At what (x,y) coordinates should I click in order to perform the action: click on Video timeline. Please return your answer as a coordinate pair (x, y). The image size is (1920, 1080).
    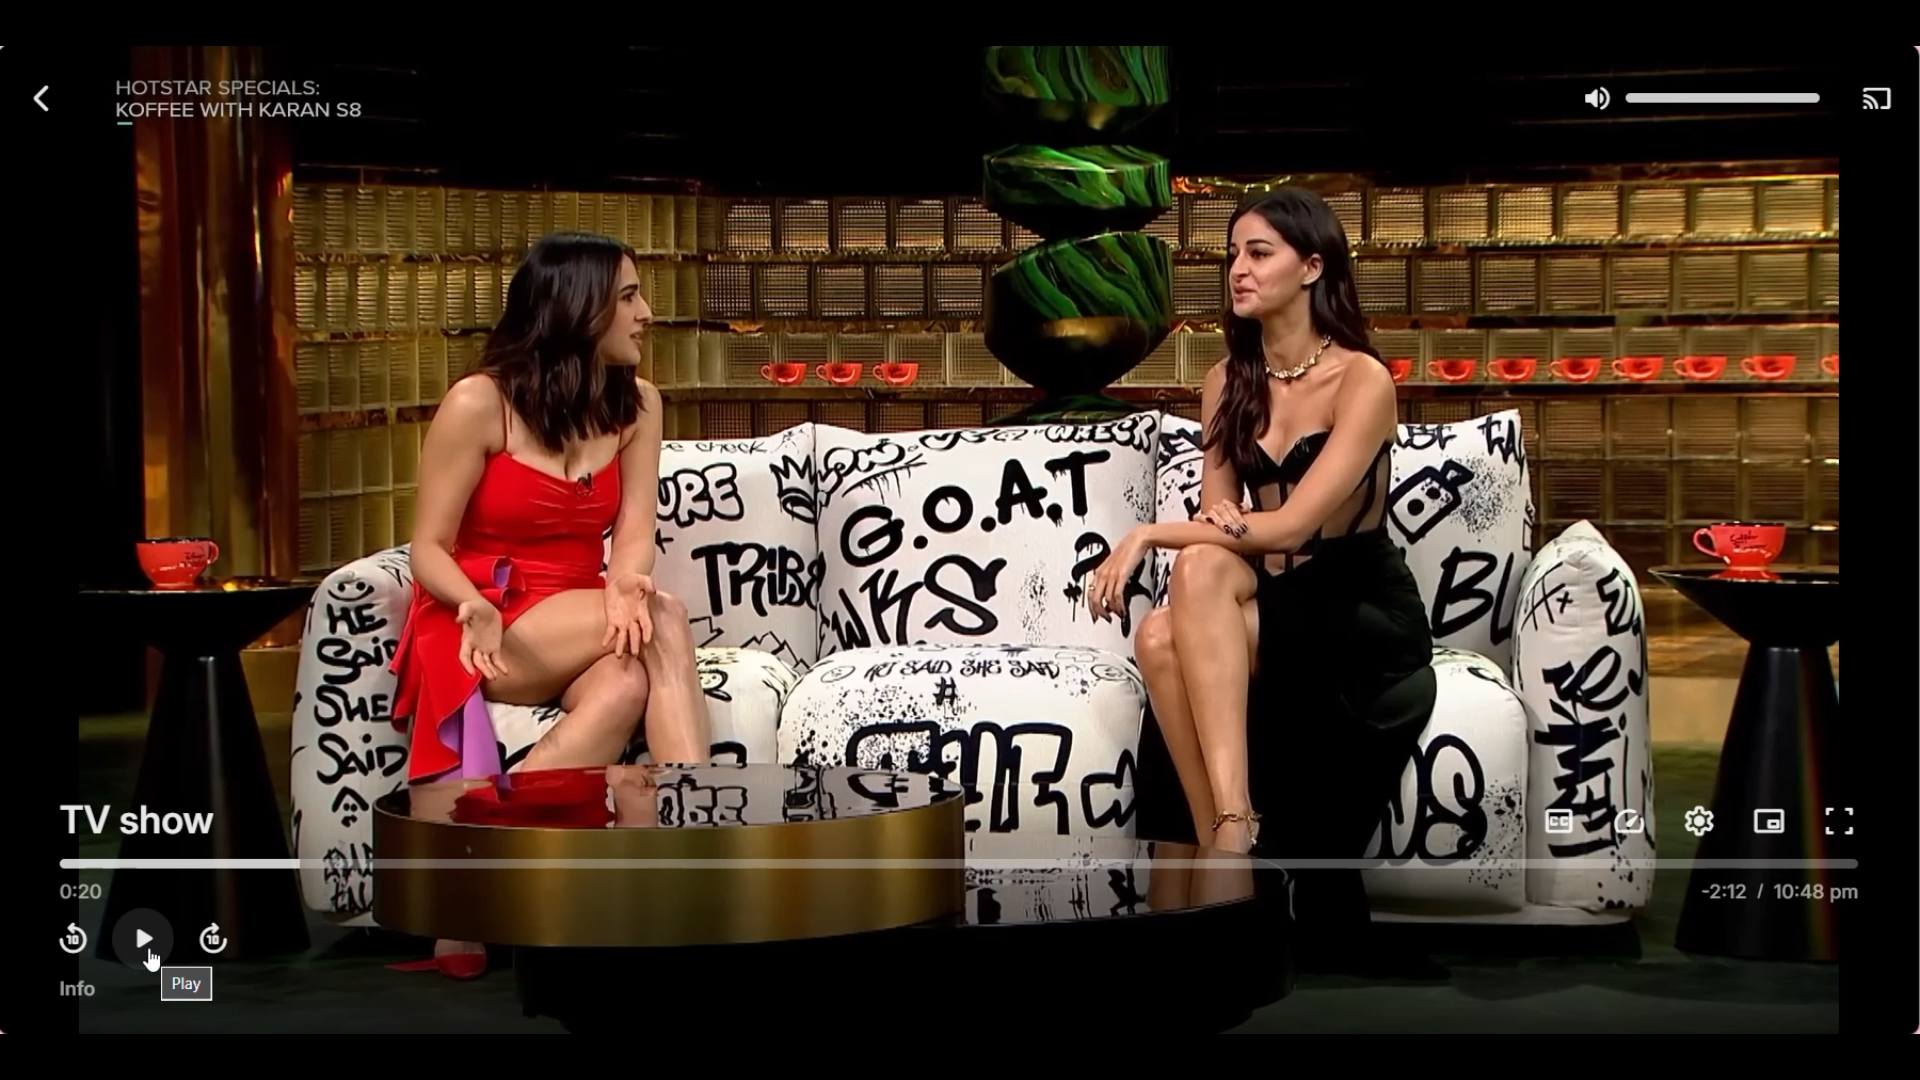
    Looking at the image, I should click on (955, 862).